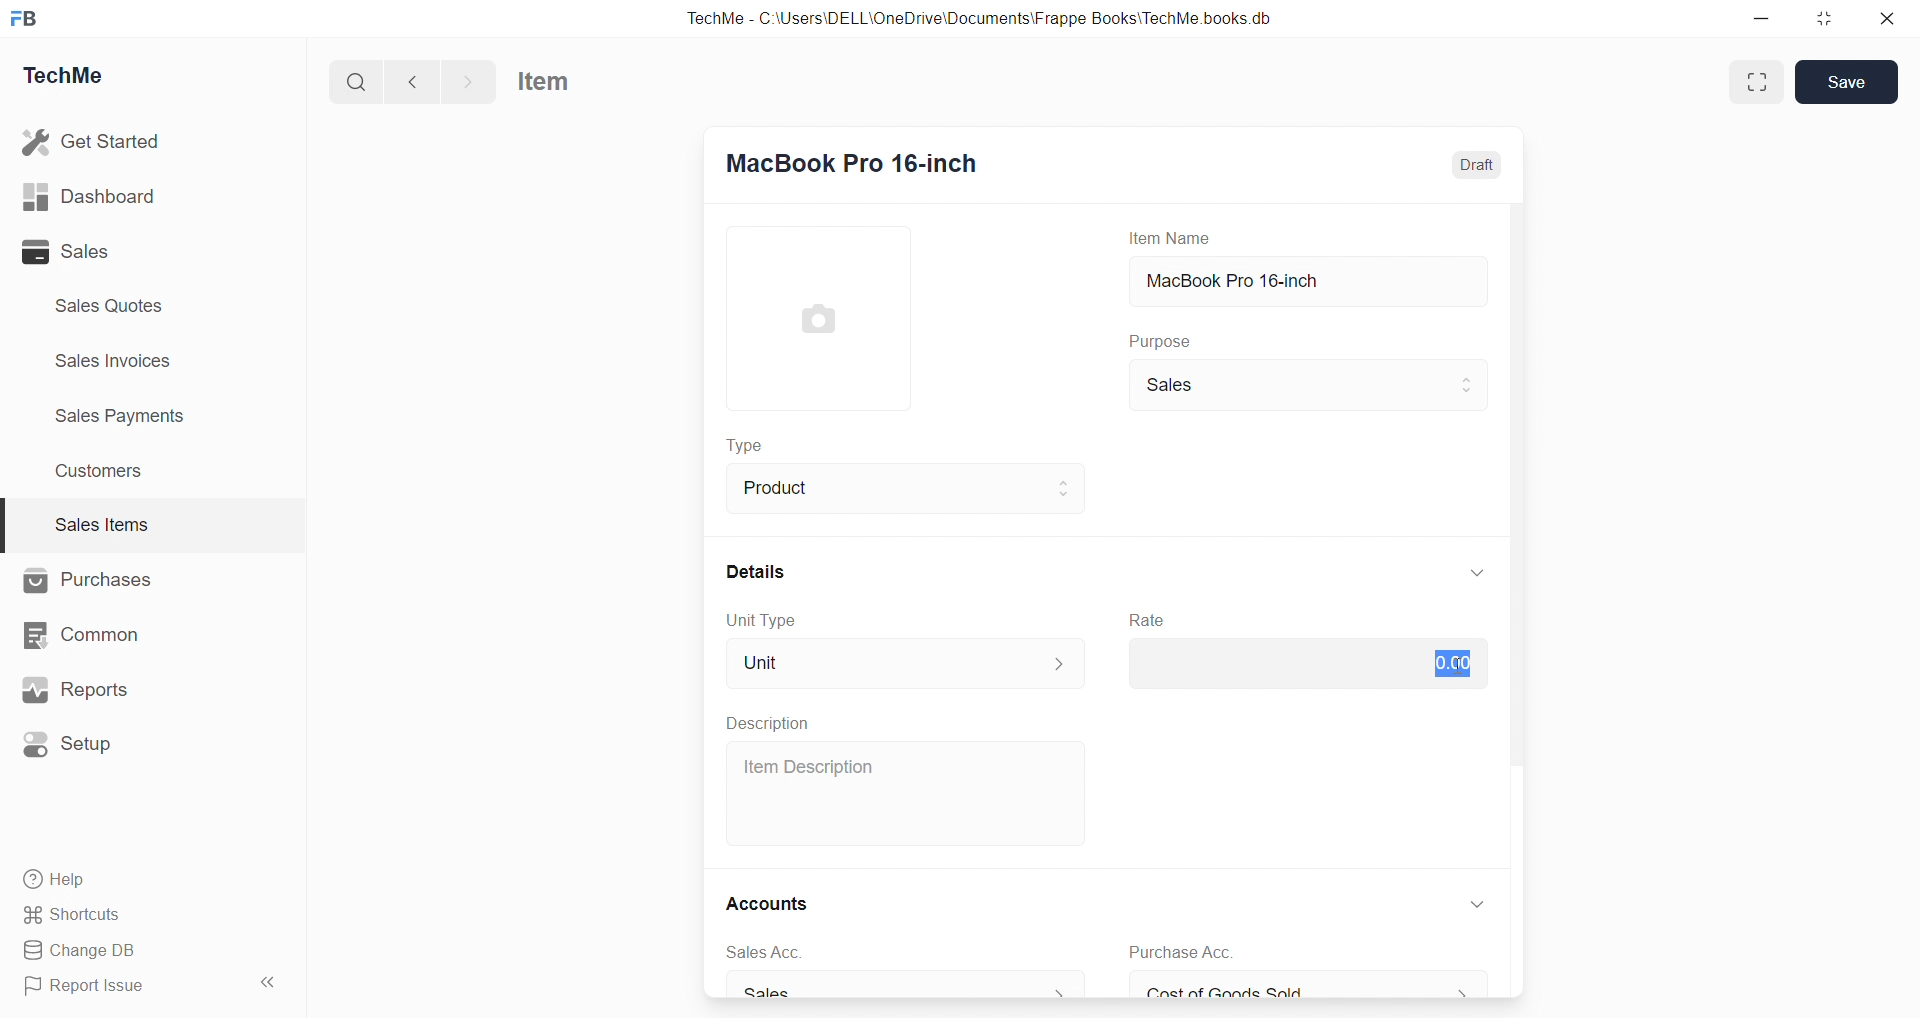  Describe the element at coordinates (981, 18) in the screenshot. I see `TechMe - C:\Users\DELL\OneDrive\Documents\Frappe Books\TechMe books.db` at that location.